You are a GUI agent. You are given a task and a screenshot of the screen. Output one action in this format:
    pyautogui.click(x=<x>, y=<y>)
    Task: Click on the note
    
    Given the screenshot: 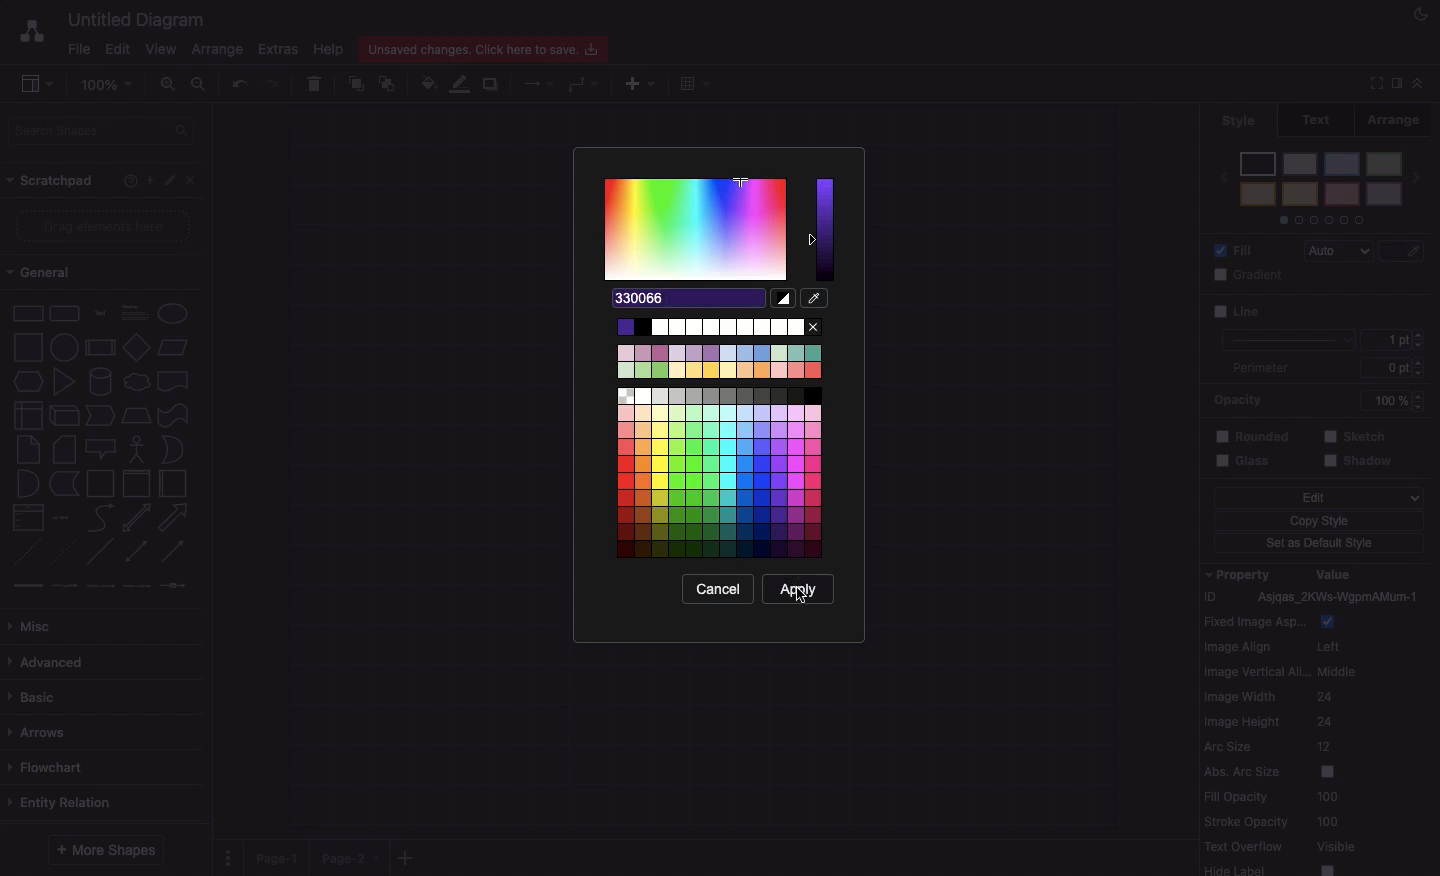 What is the action you would take?
    pyautogui.click(x=27, y=449)
    